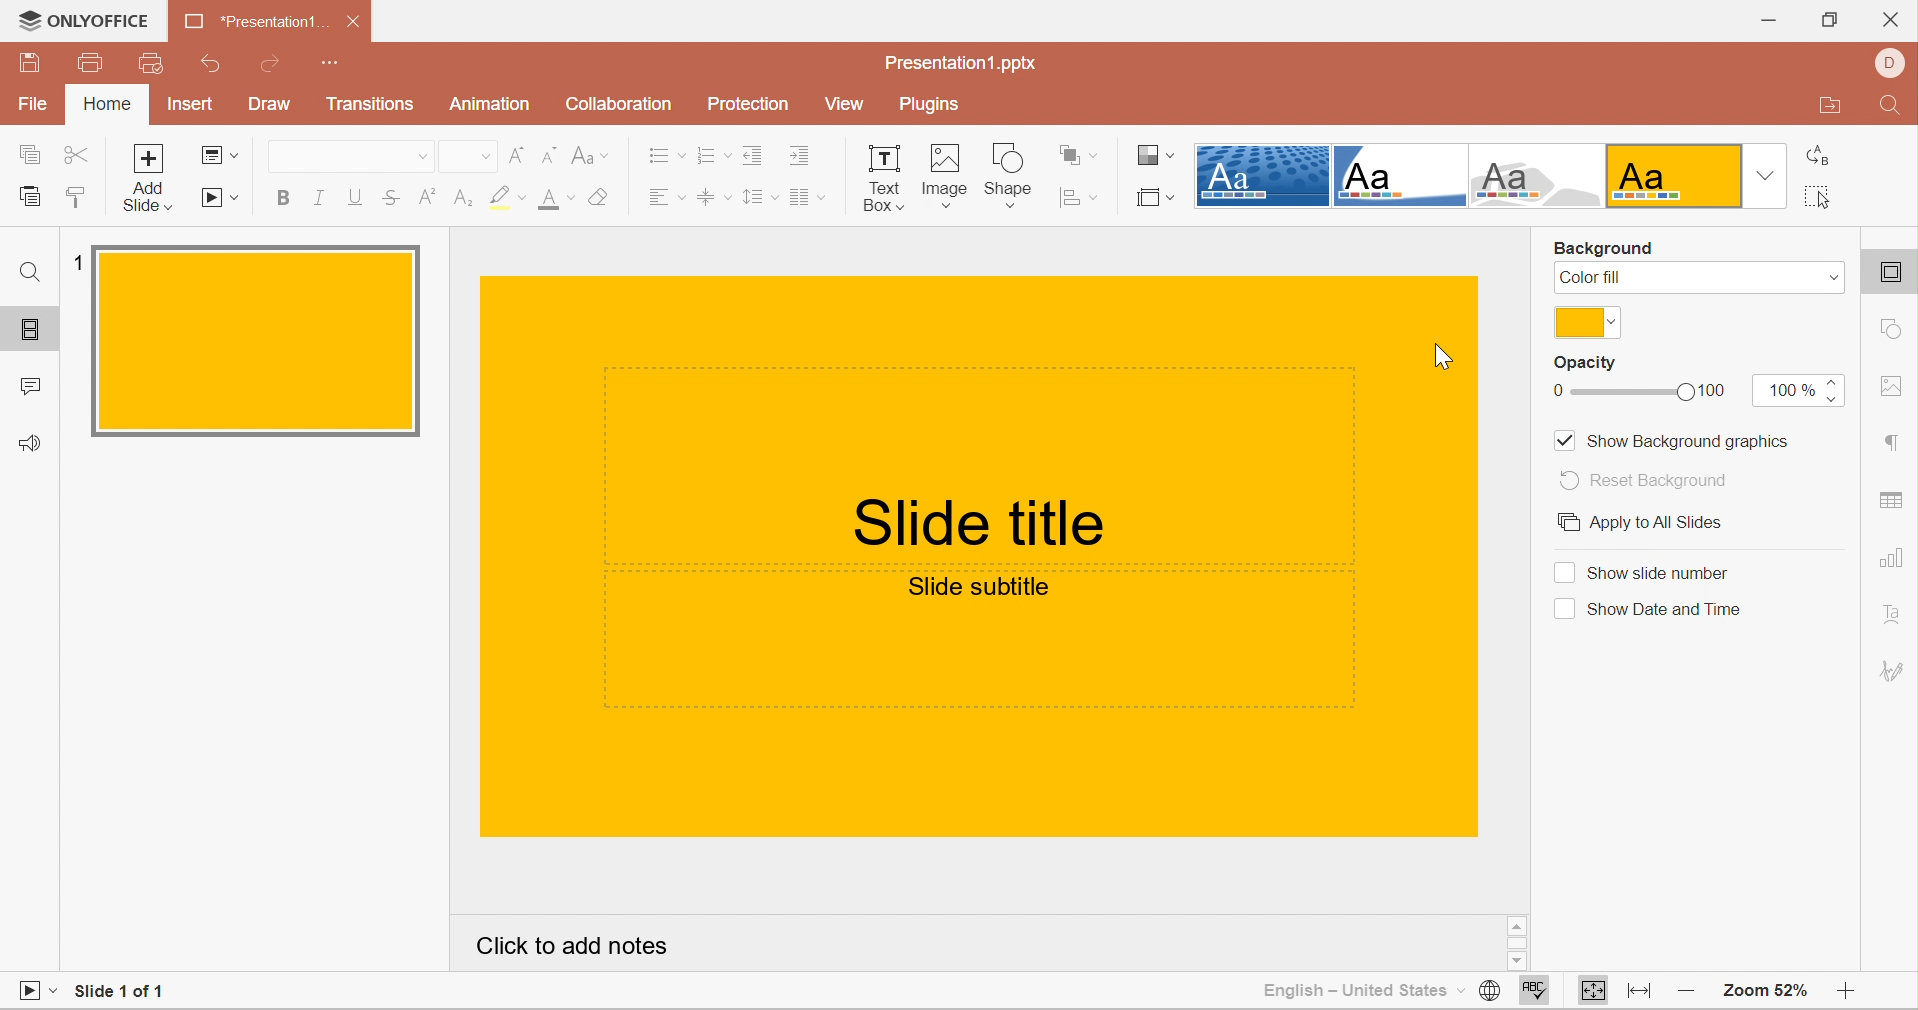 The width and height of the screenshot is (1918, 1010). Describe the element at coordinates (1890, 442) in the screenshot. I see `paragraph settings` at that location.